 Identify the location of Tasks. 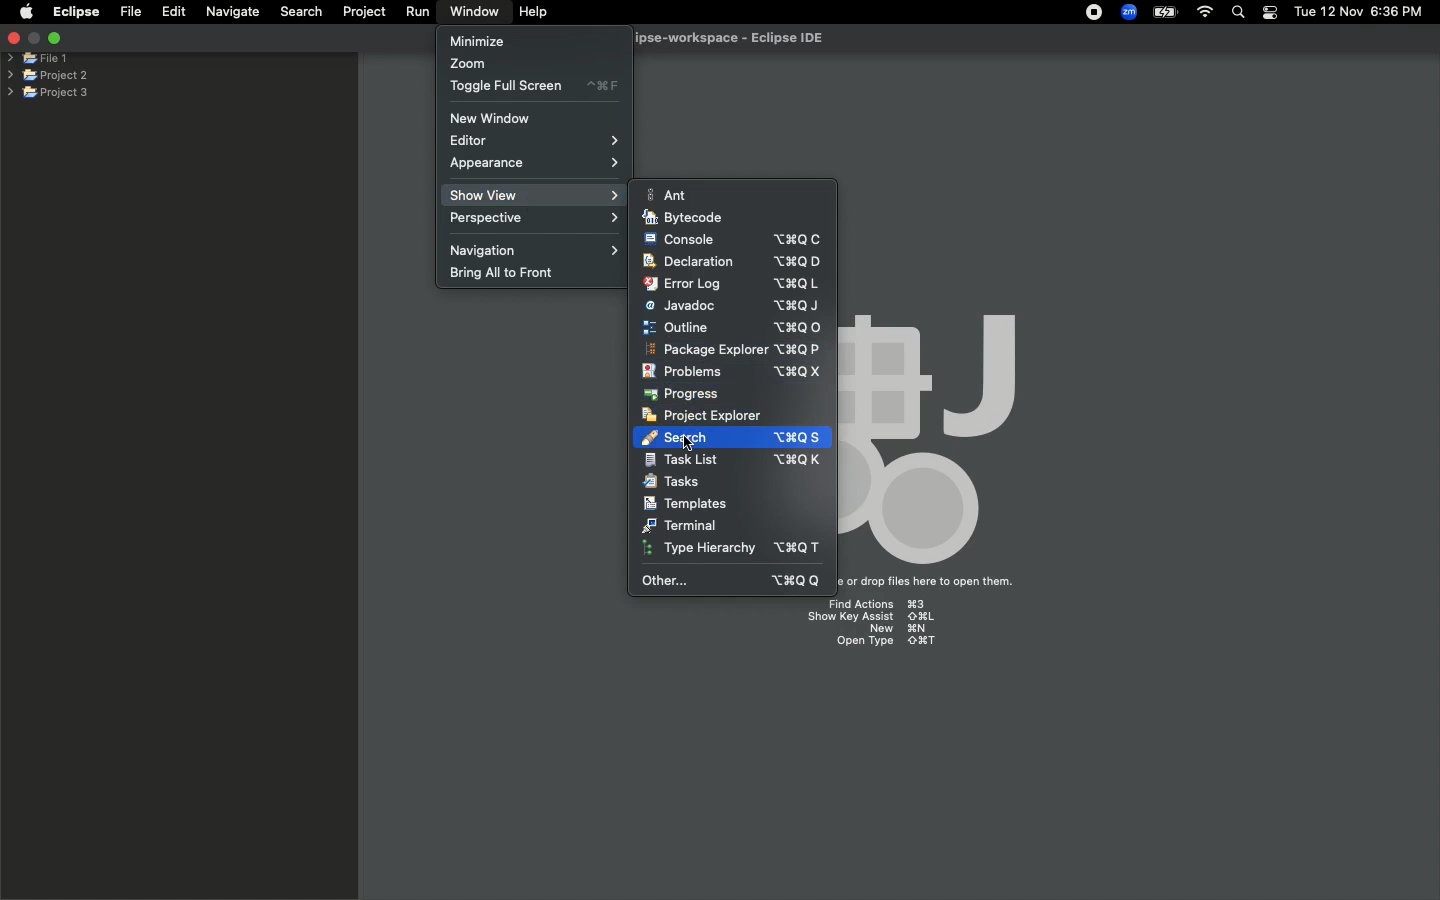
(674, 482).